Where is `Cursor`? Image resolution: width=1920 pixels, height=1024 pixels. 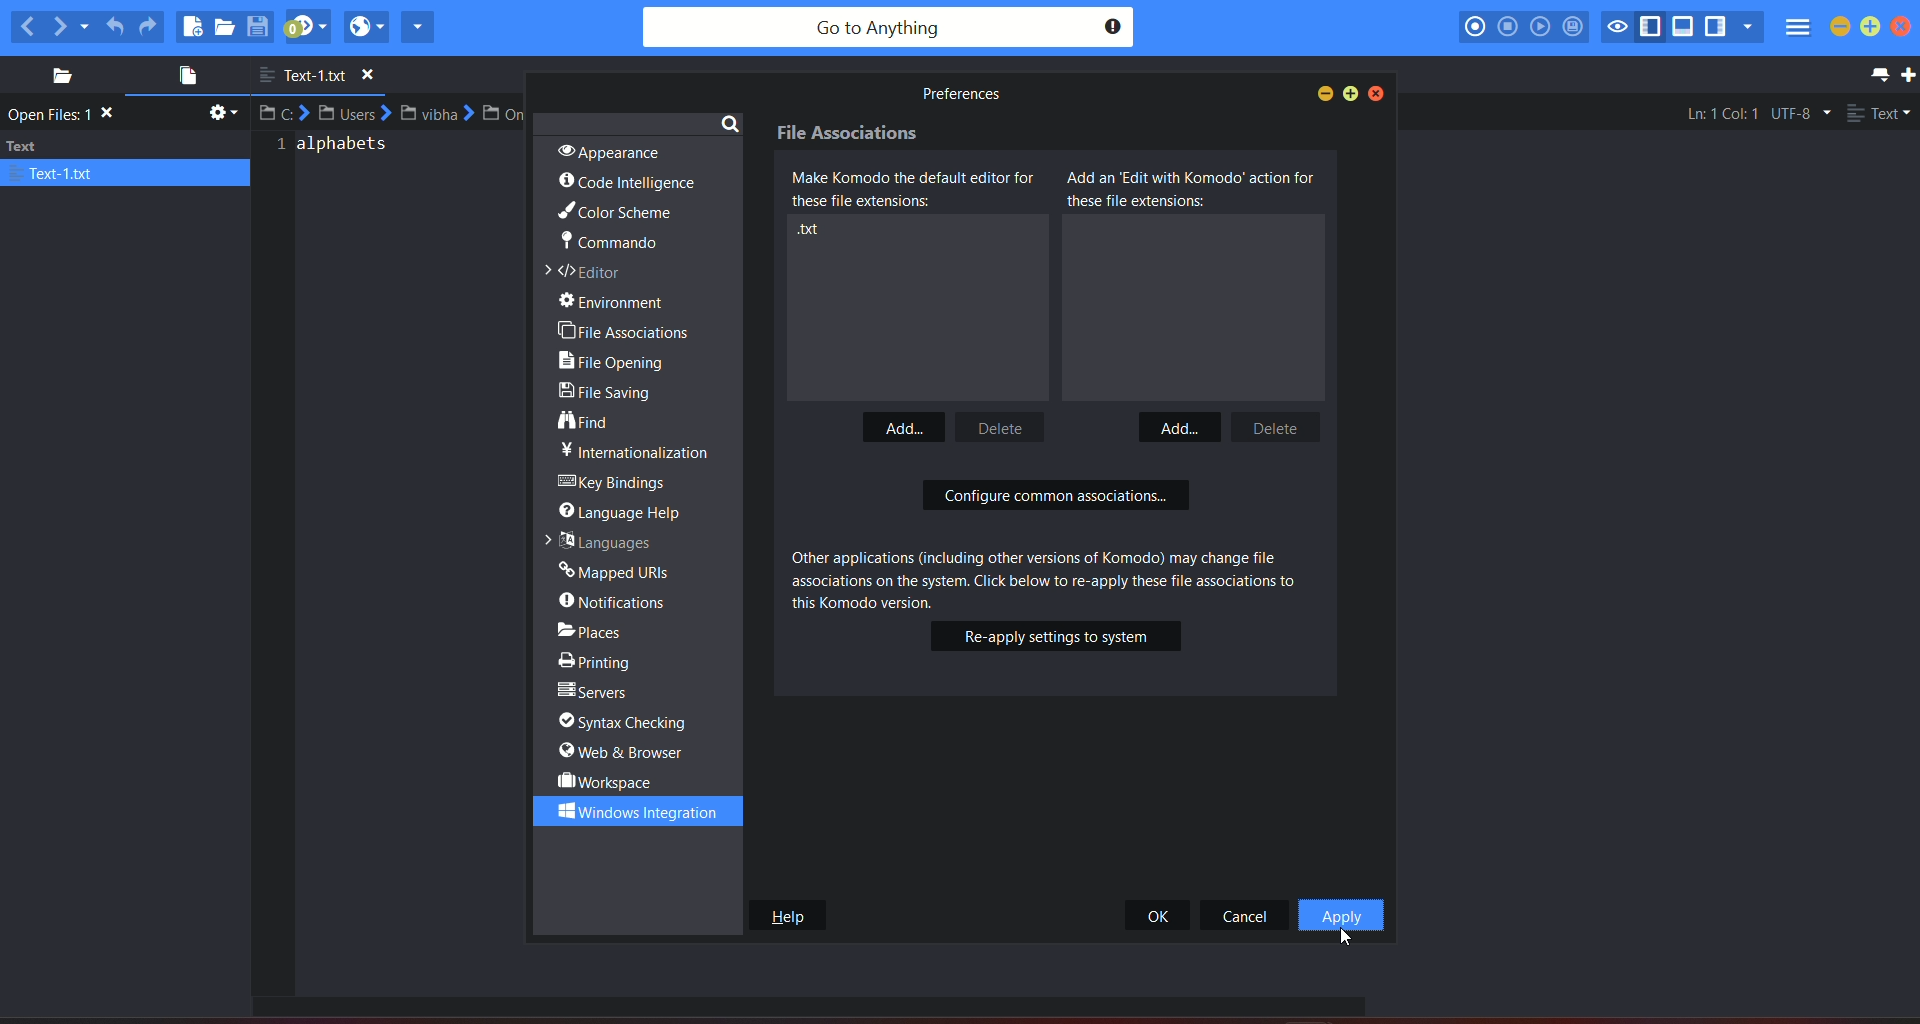
Cursor is located at coordinates (1345, 937).